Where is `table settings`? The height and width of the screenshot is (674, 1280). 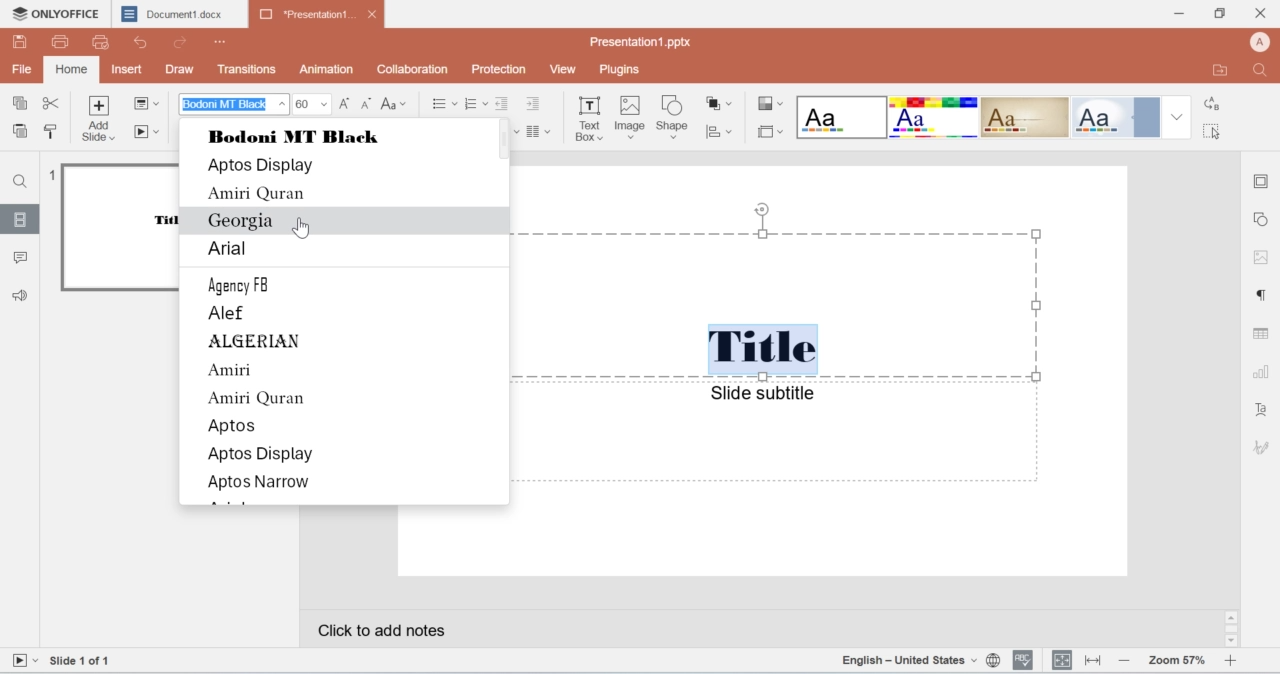 table settings is located at coordinates (1262, 335).